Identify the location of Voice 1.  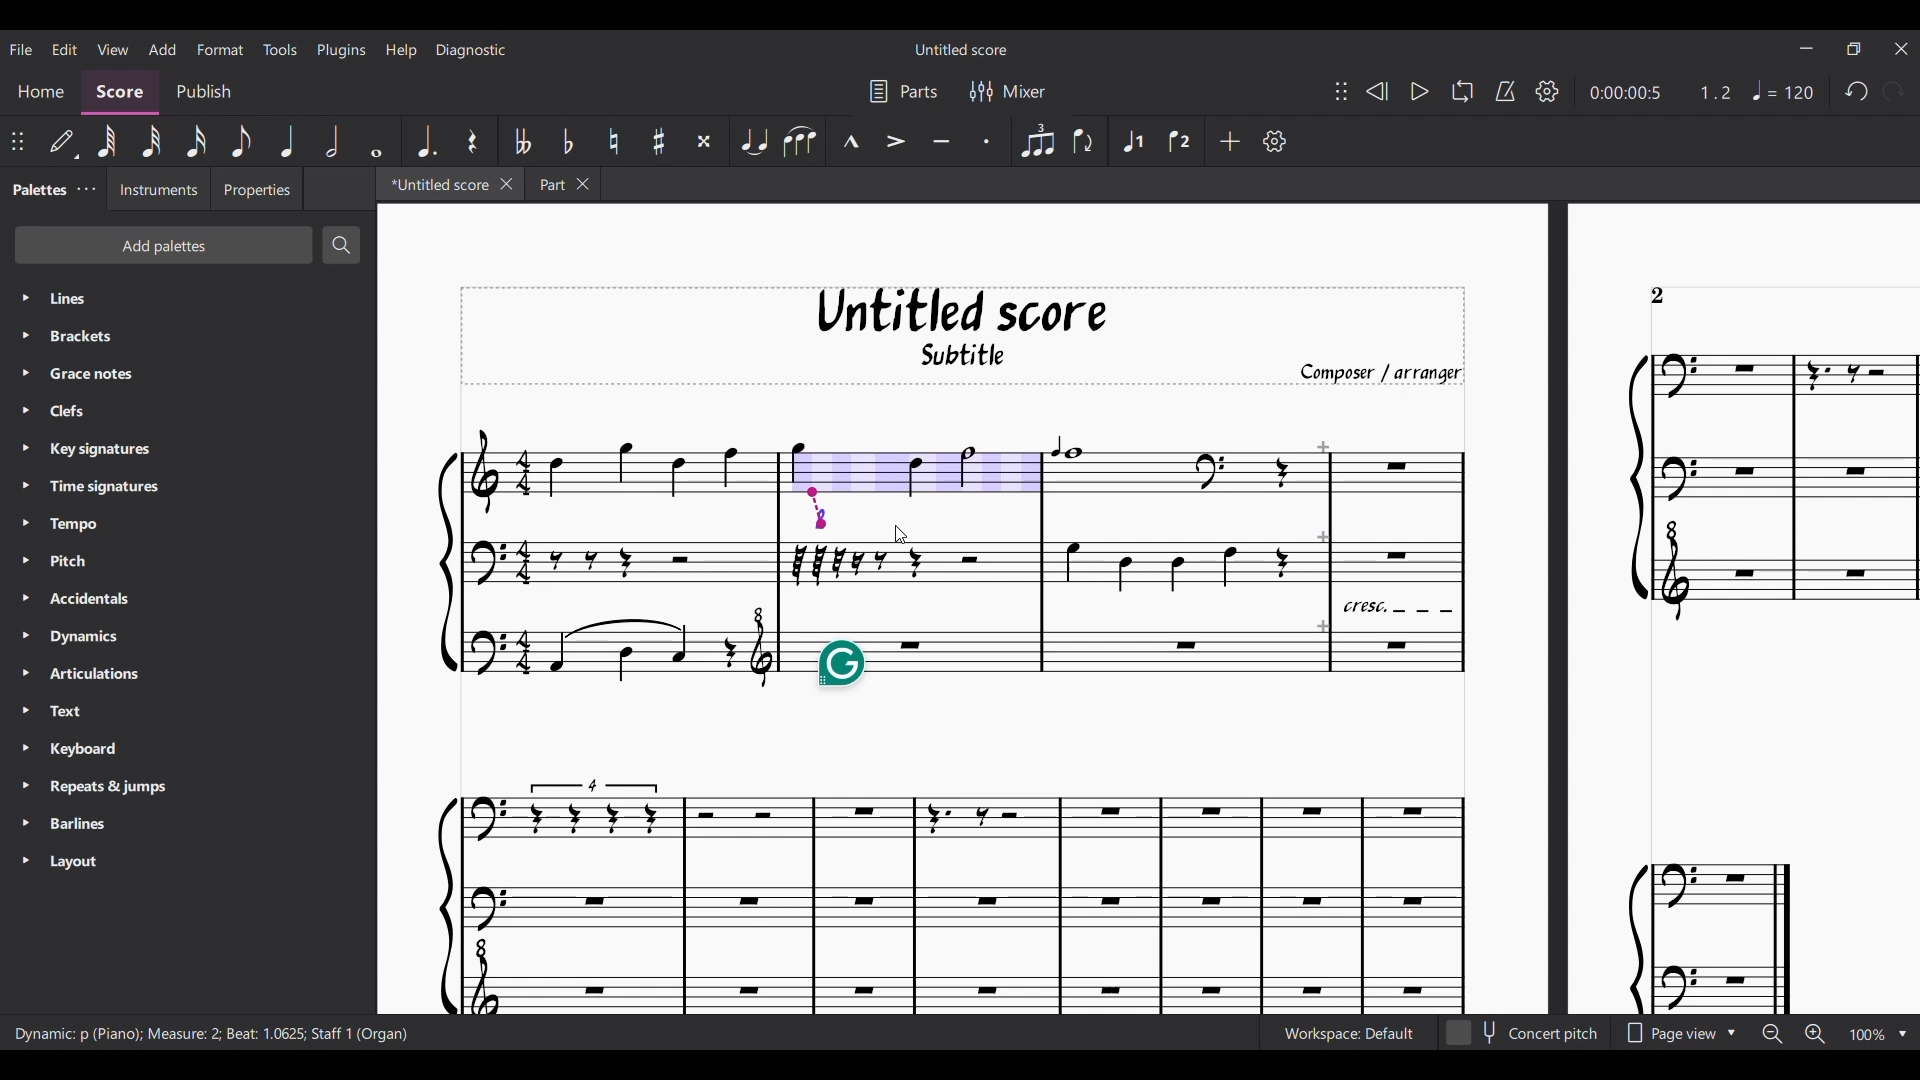
(1130, 141).